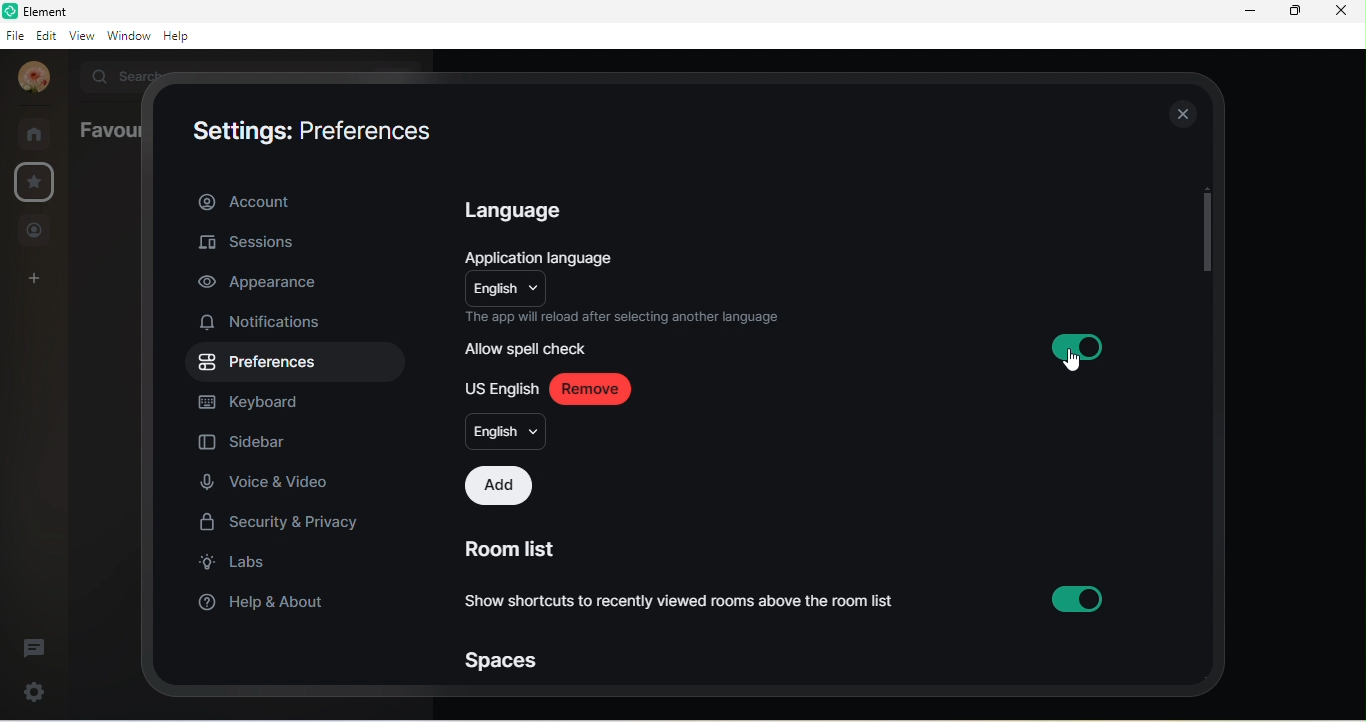 The image size is (1366, 722). Describe the element at coordinates (249, 244) in the screenshot. I see `sessions` at that location.